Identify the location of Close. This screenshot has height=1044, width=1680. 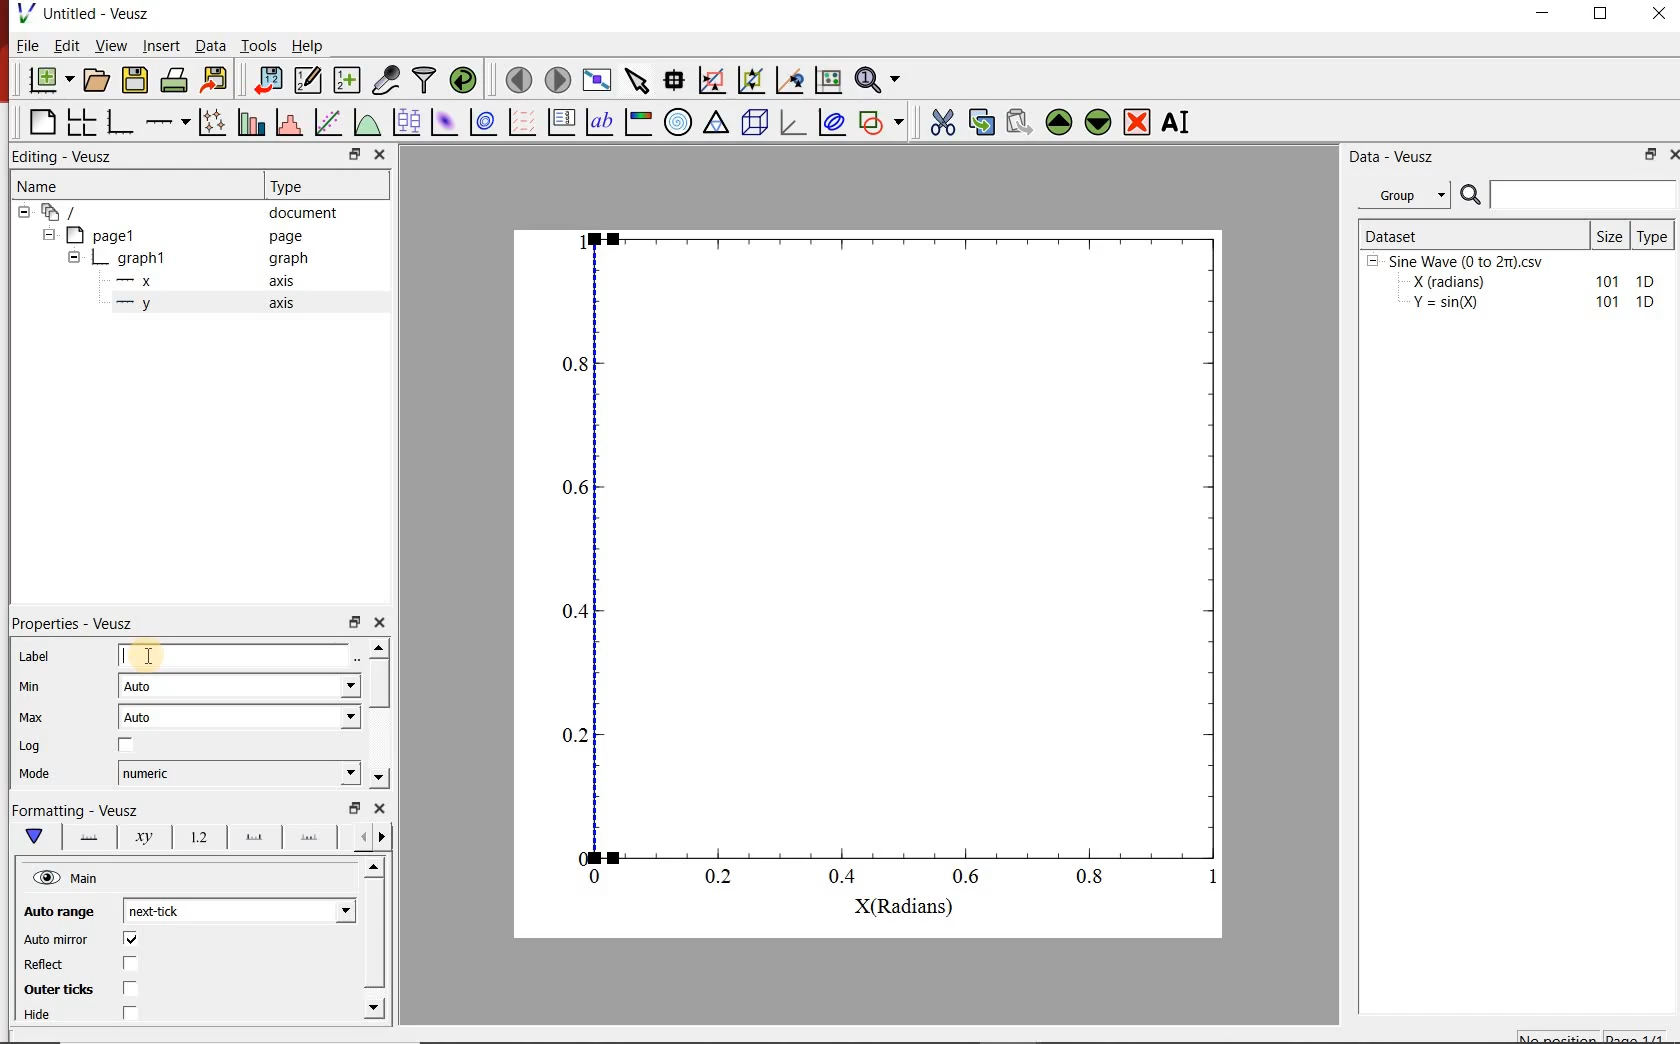
(381, 620).